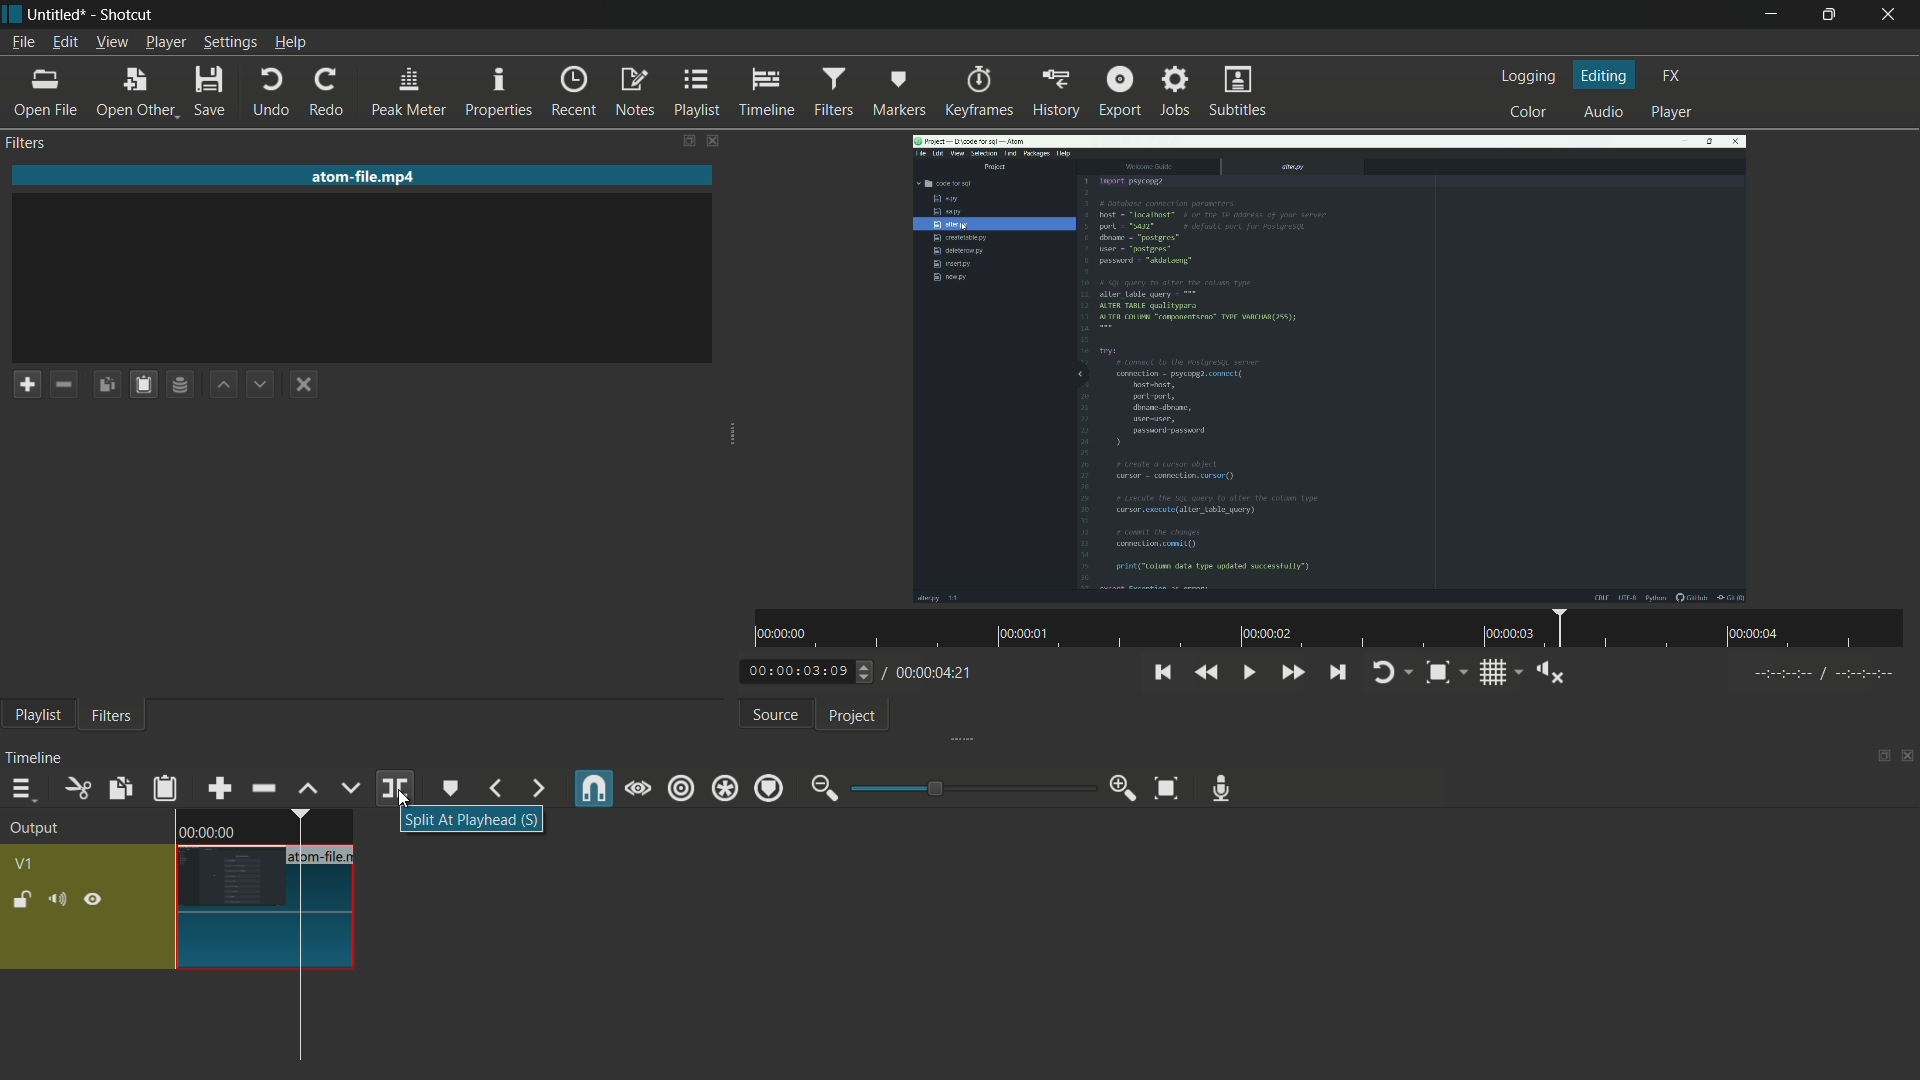  Describe the element at coordinates (499, 91) in the screenshot. I see `properties` at that location.